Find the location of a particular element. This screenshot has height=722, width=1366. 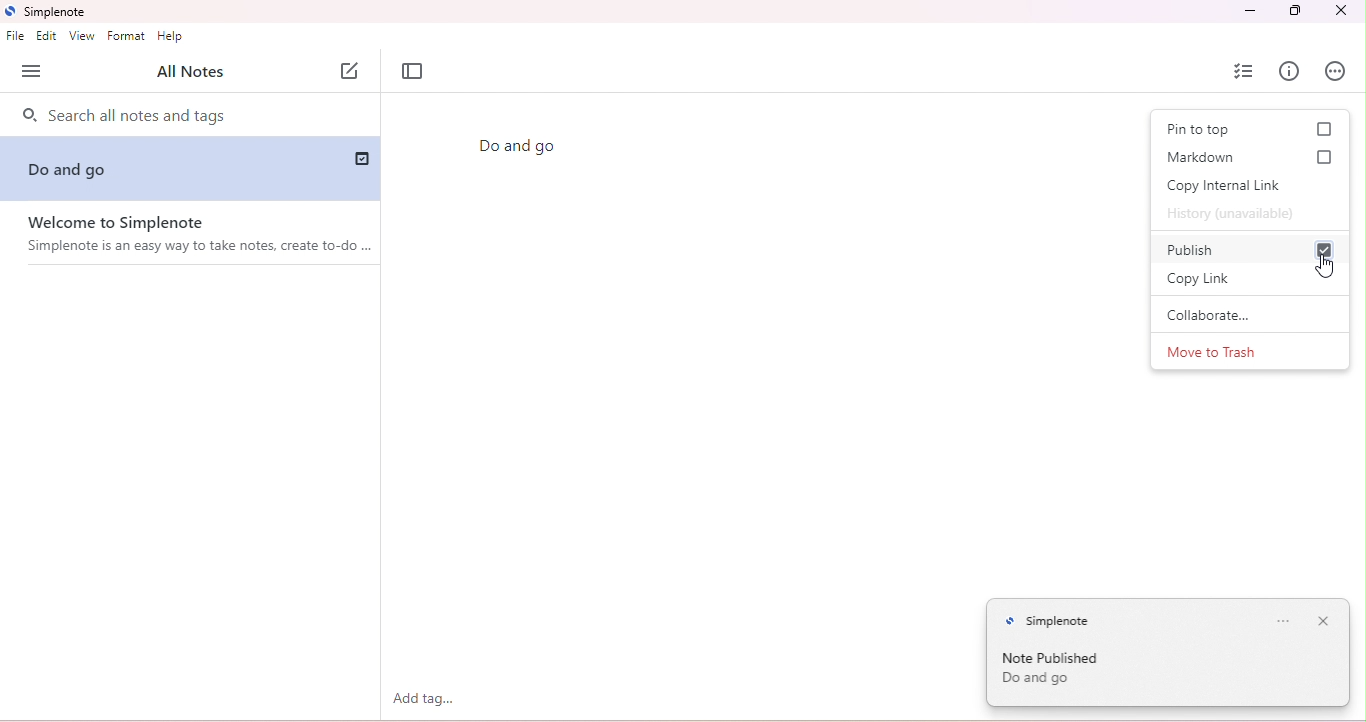

add tag is located at coordinates (426, 699).